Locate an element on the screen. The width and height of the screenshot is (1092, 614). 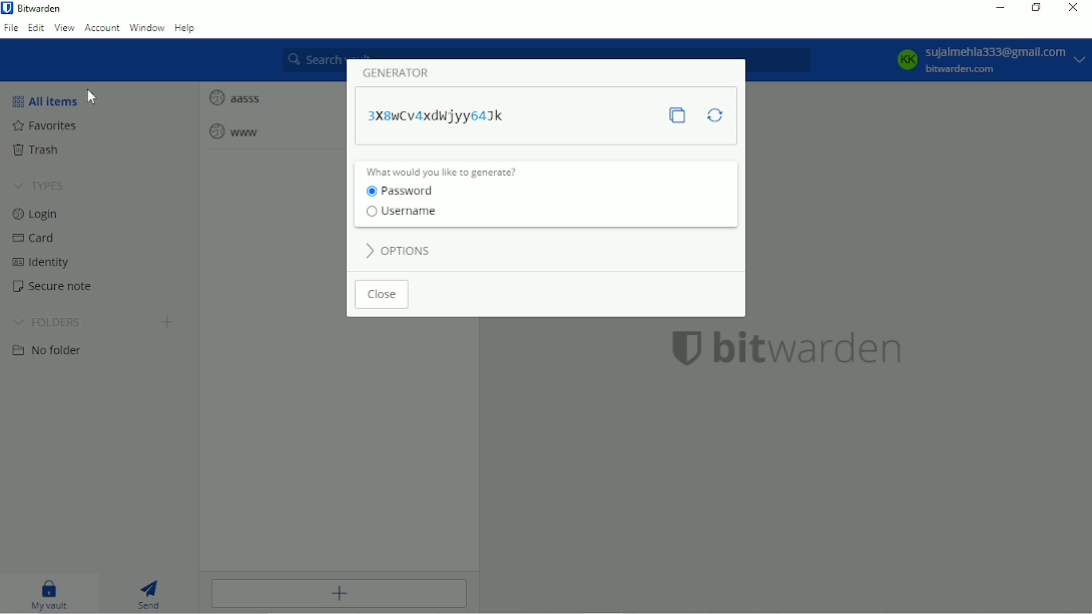
Account is located at coordinates (102, 28).